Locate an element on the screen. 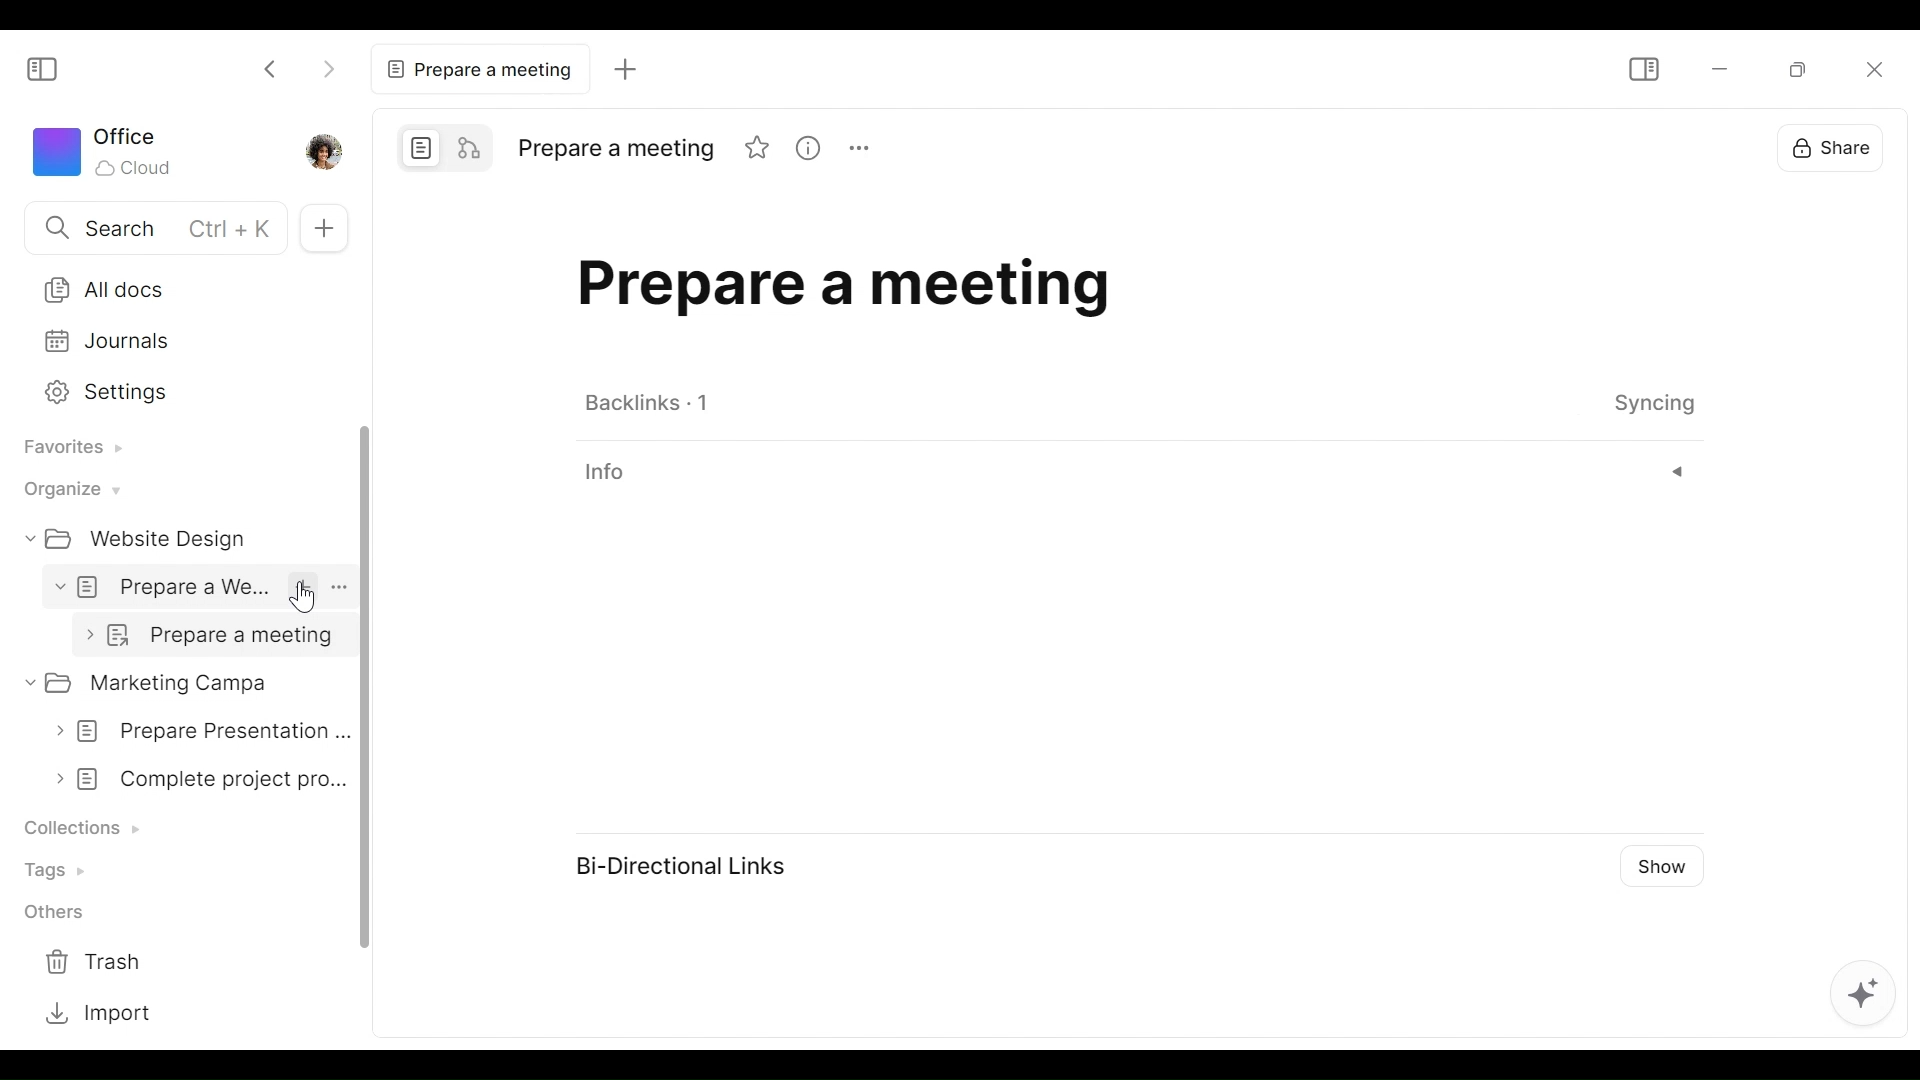 The width and height of the screenshot is (1920, 1080). New is located at coordinates (323, 228).